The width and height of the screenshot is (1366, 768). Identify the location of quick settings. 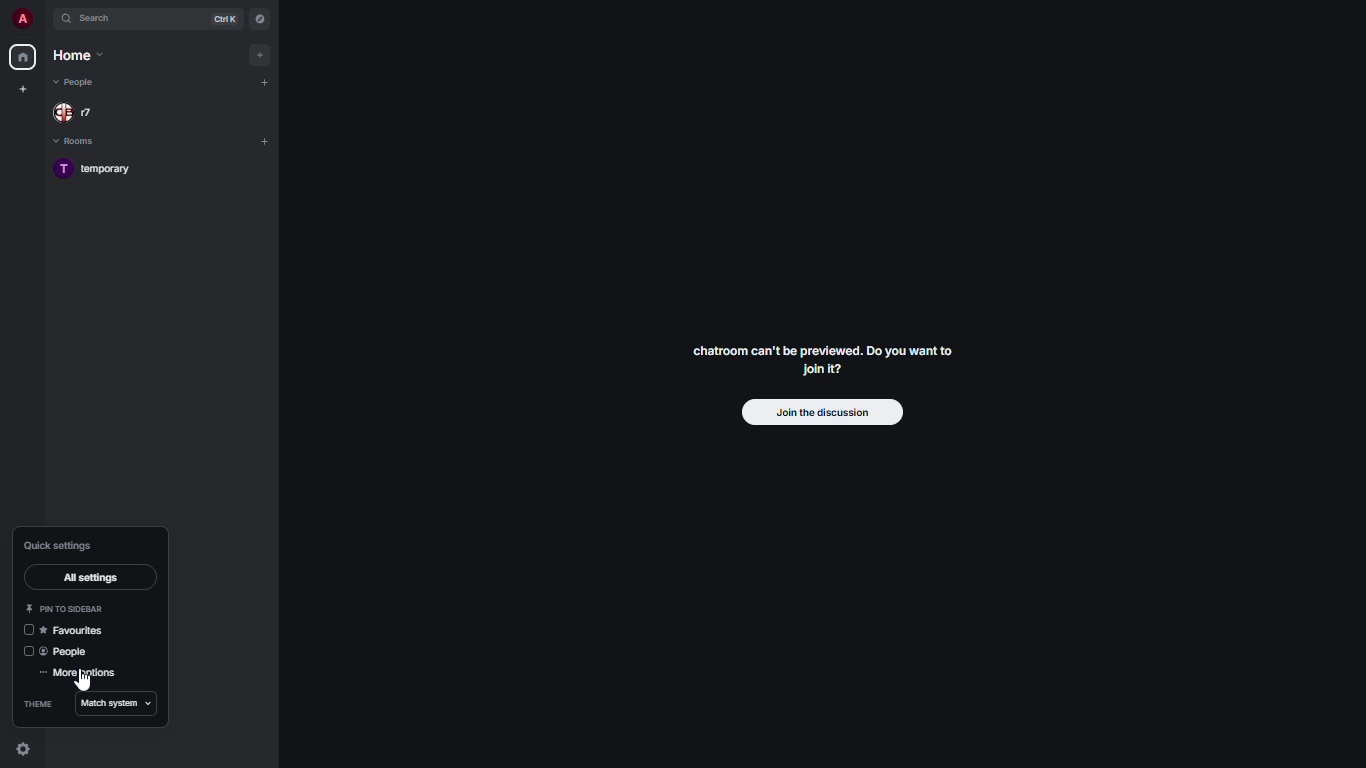
(22, 750).